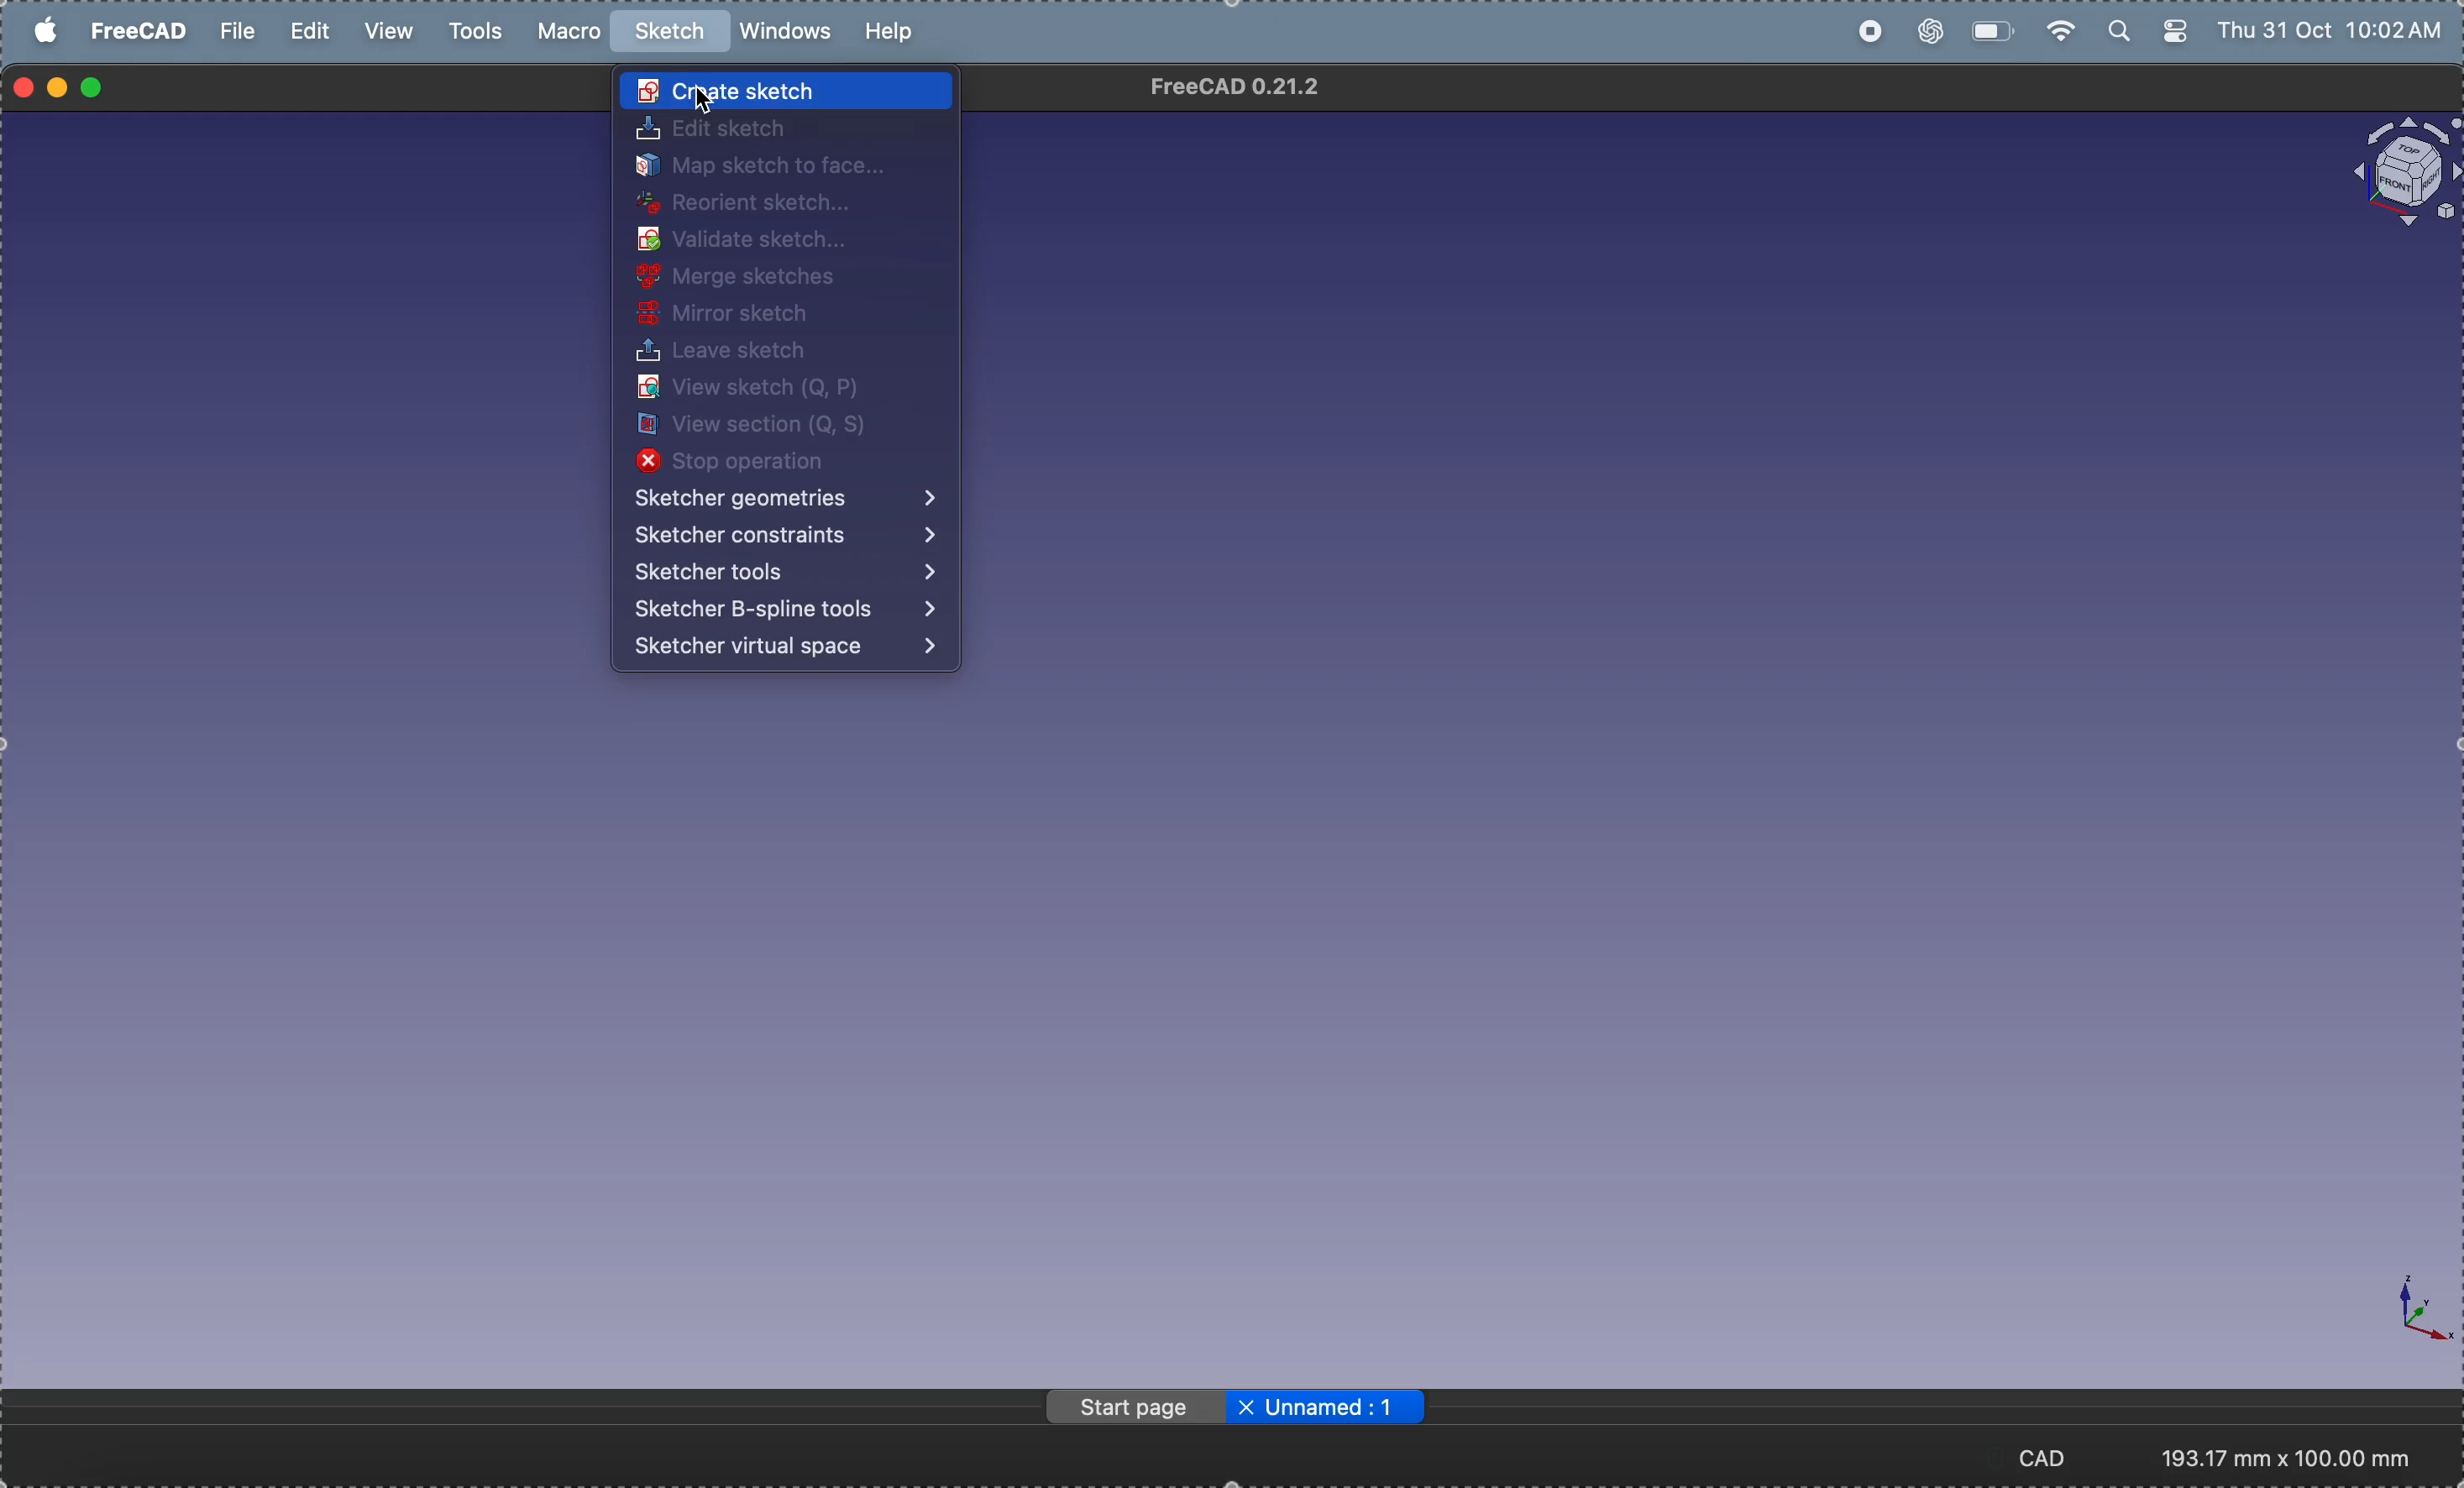 The height and width of the screenshot is (1488, 2464). I want to click on 193.17 mm x 100.00 mm, so click(2287, 1458).